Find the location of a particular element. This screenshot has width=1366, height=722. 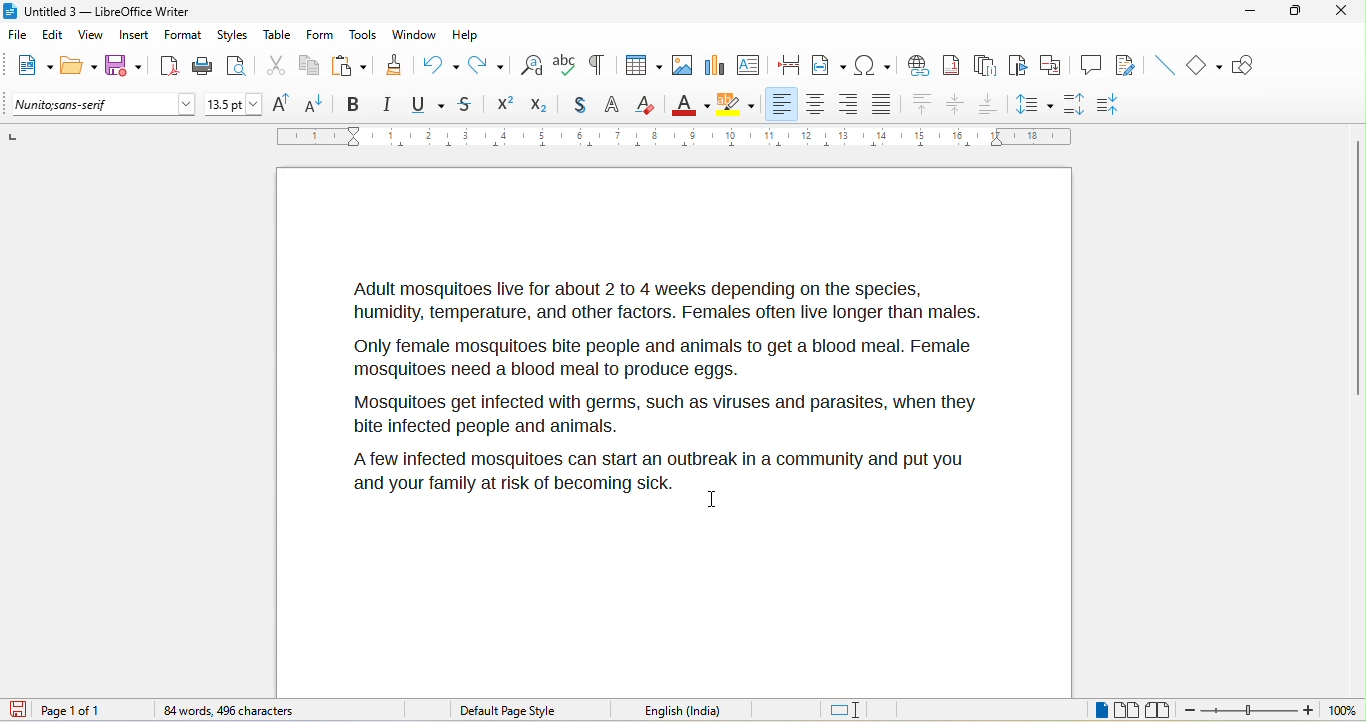

italic is located at coordinates (386, 105).